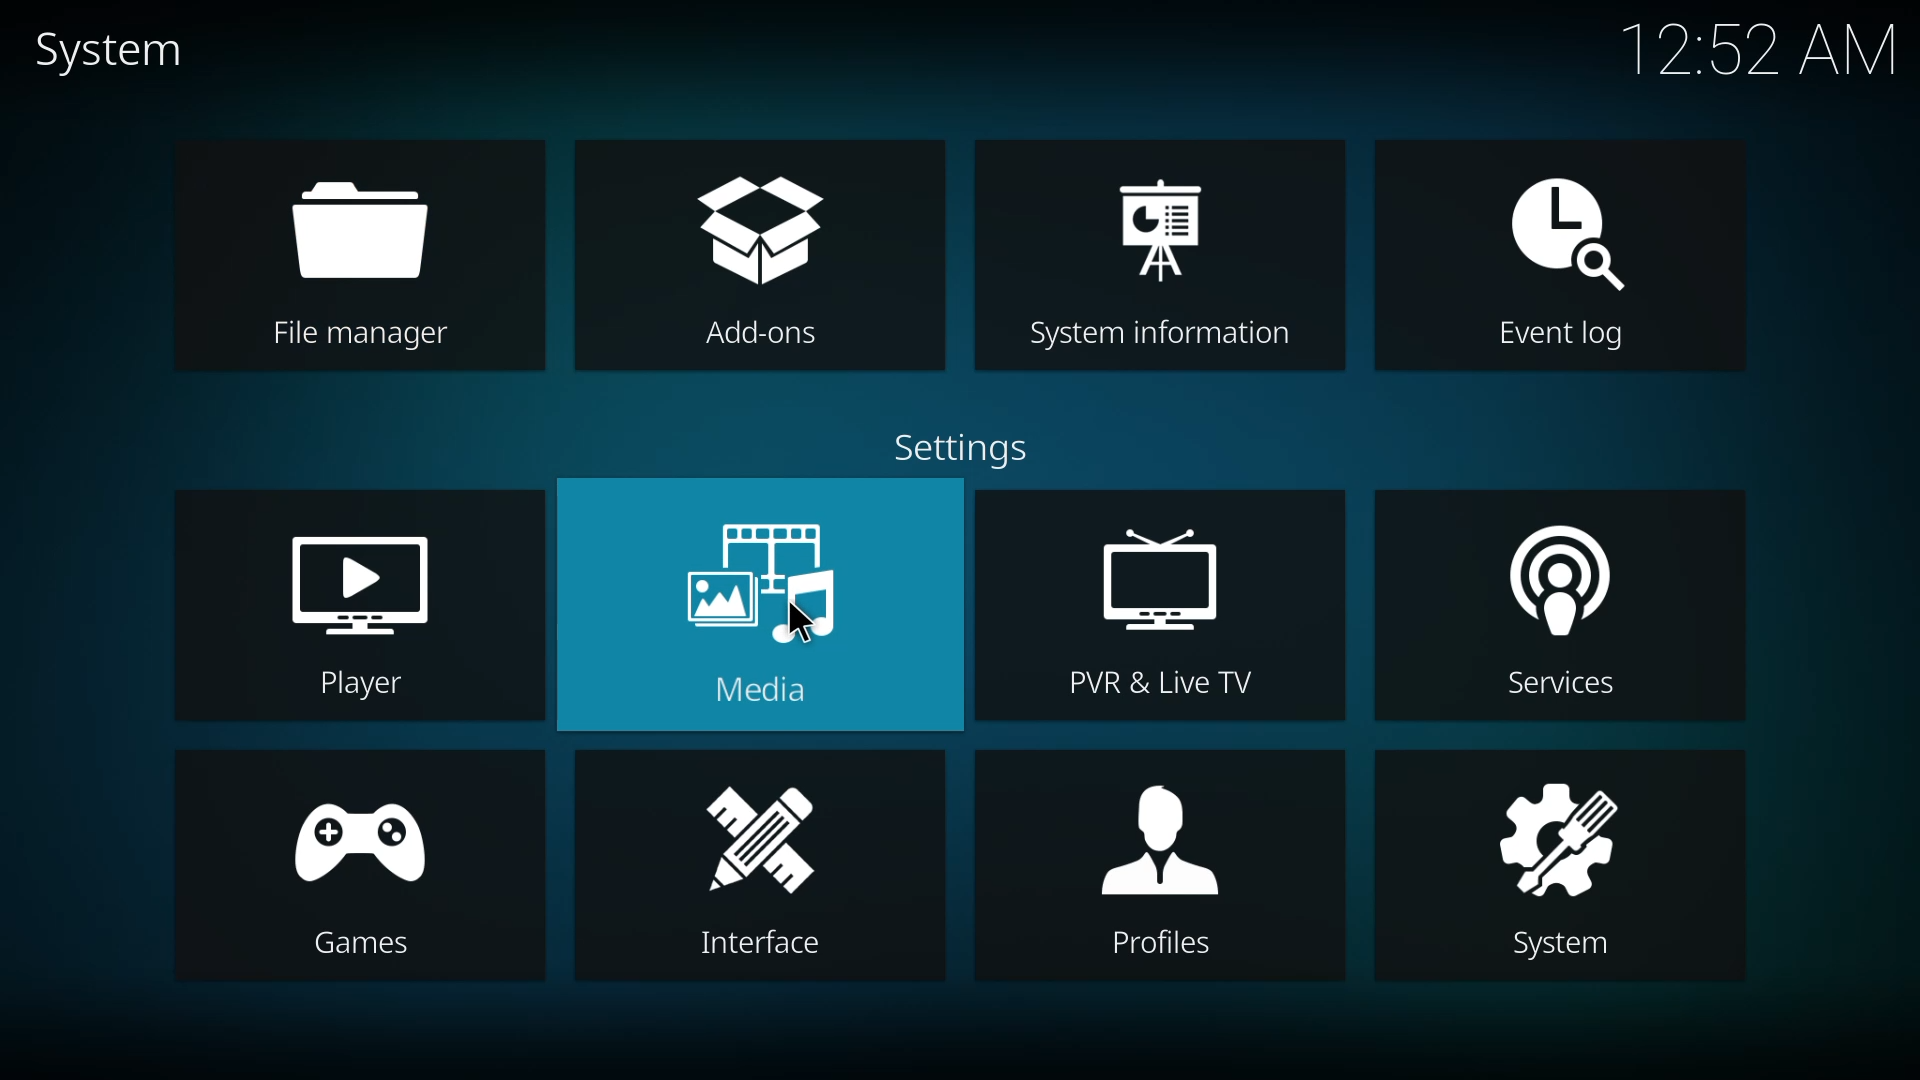 This screenshot has height=1080, width=1920. What do you see at coordinates (1556, 340) in the screenshot?
I see `Event log` at bounding box center [1556, 340].